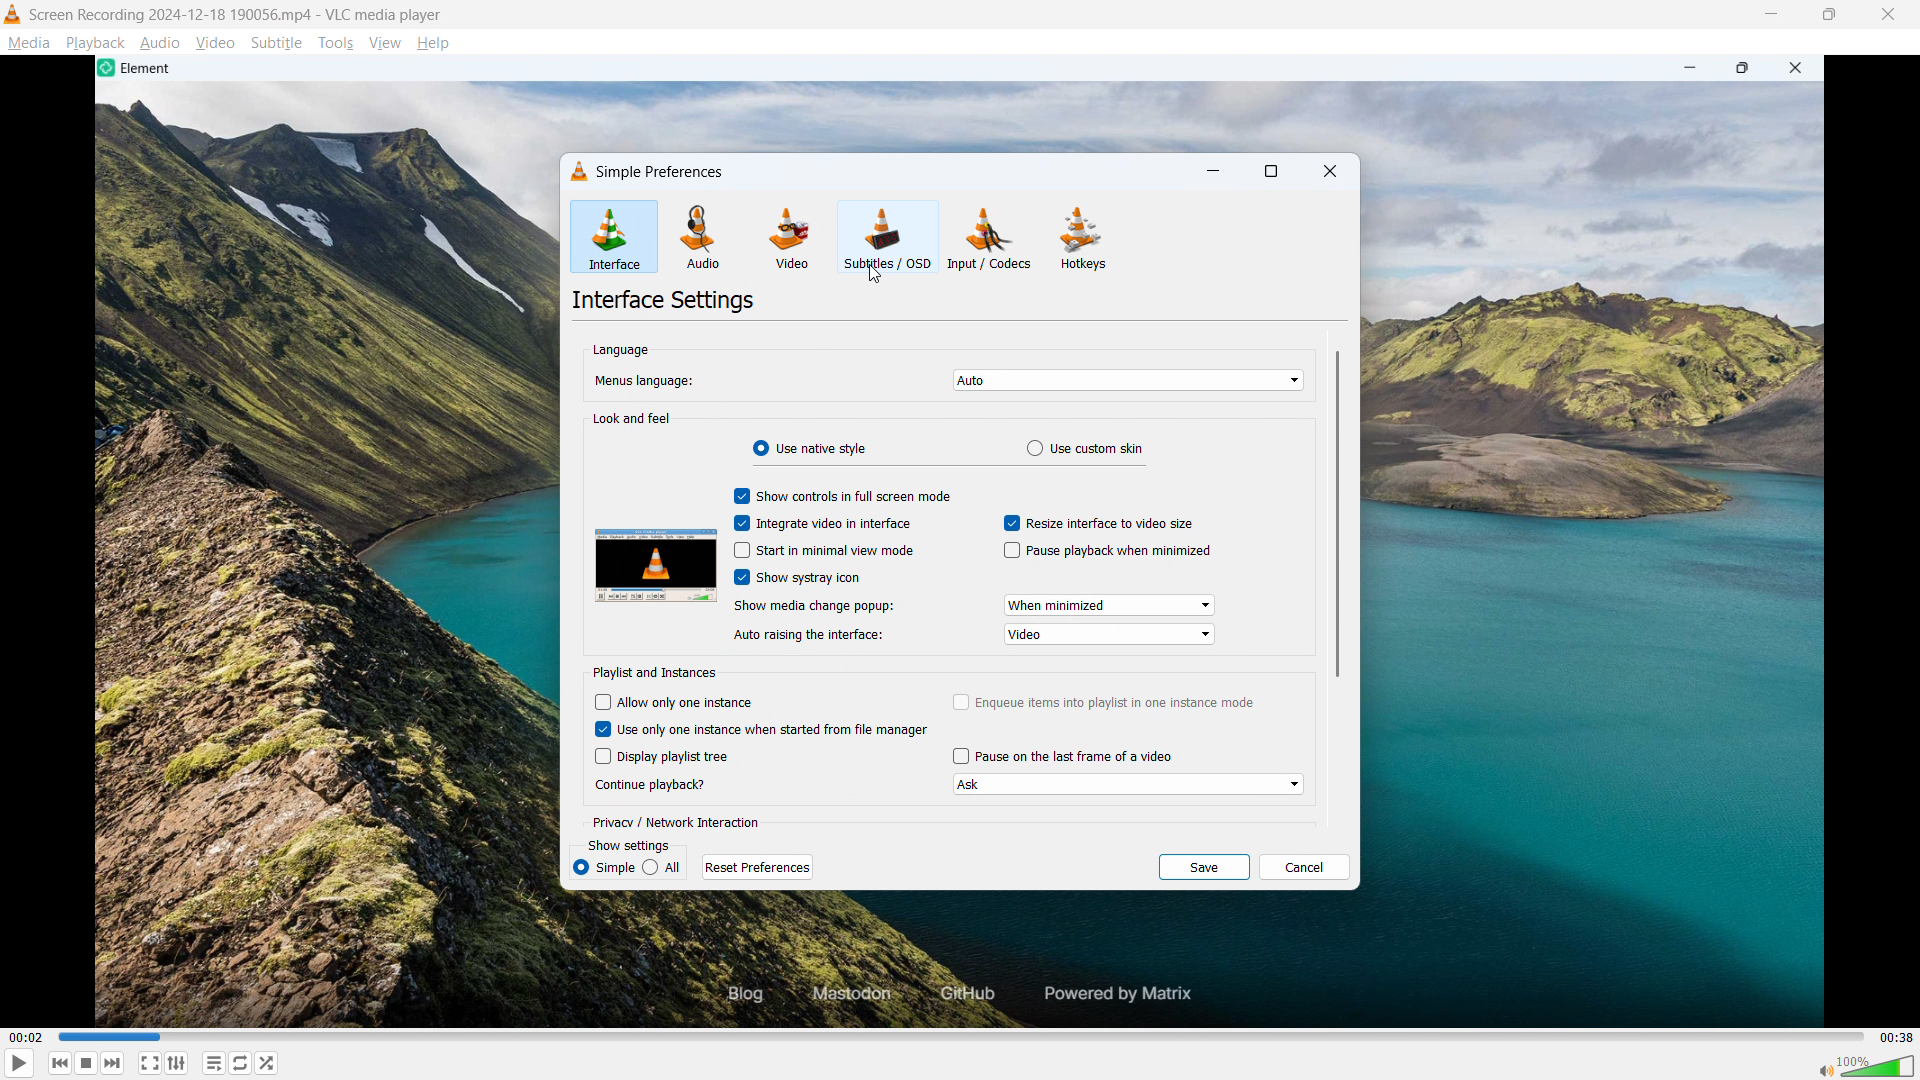 The height and width of the screenshot is (1080, 1920). What do you see at coordinates (1743, 69) in the screenshot?
I see `Maximize` at bounding box center [1743, 69].